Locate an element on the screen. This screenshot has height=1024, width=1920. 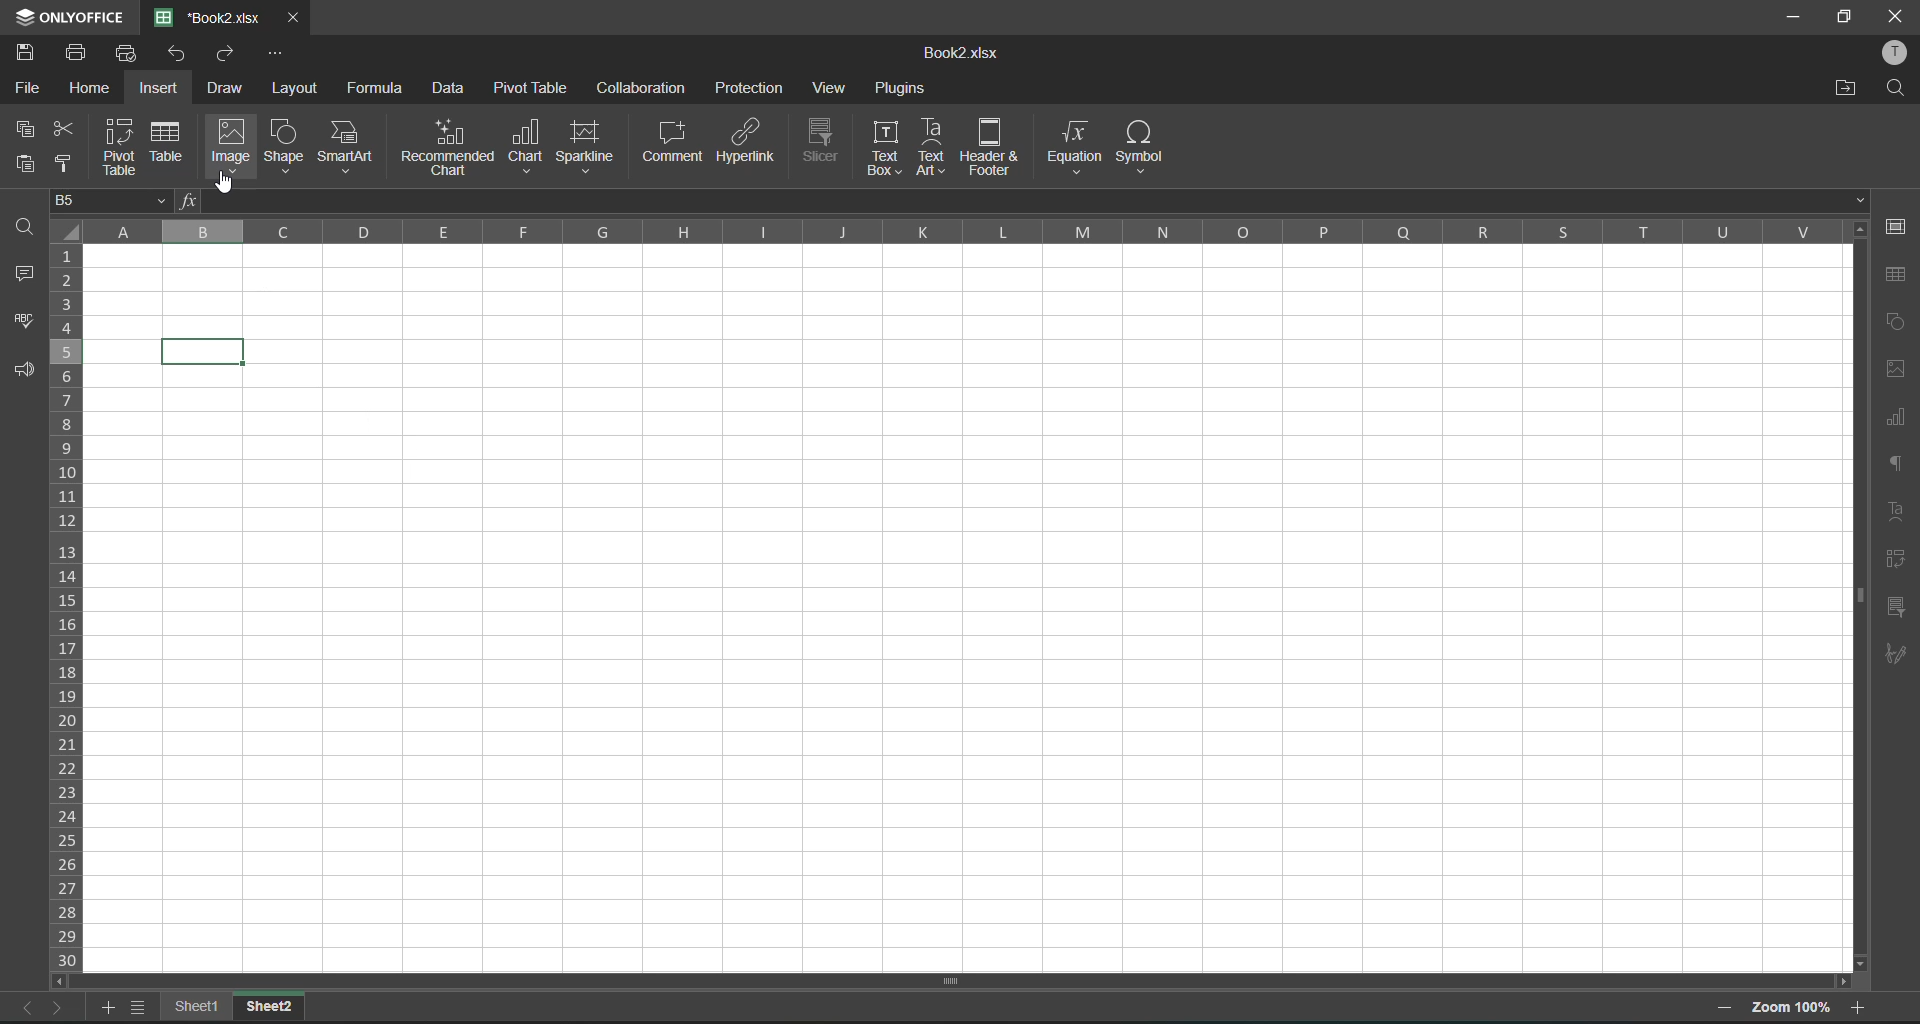
redo is located at coordinates (232, 55).